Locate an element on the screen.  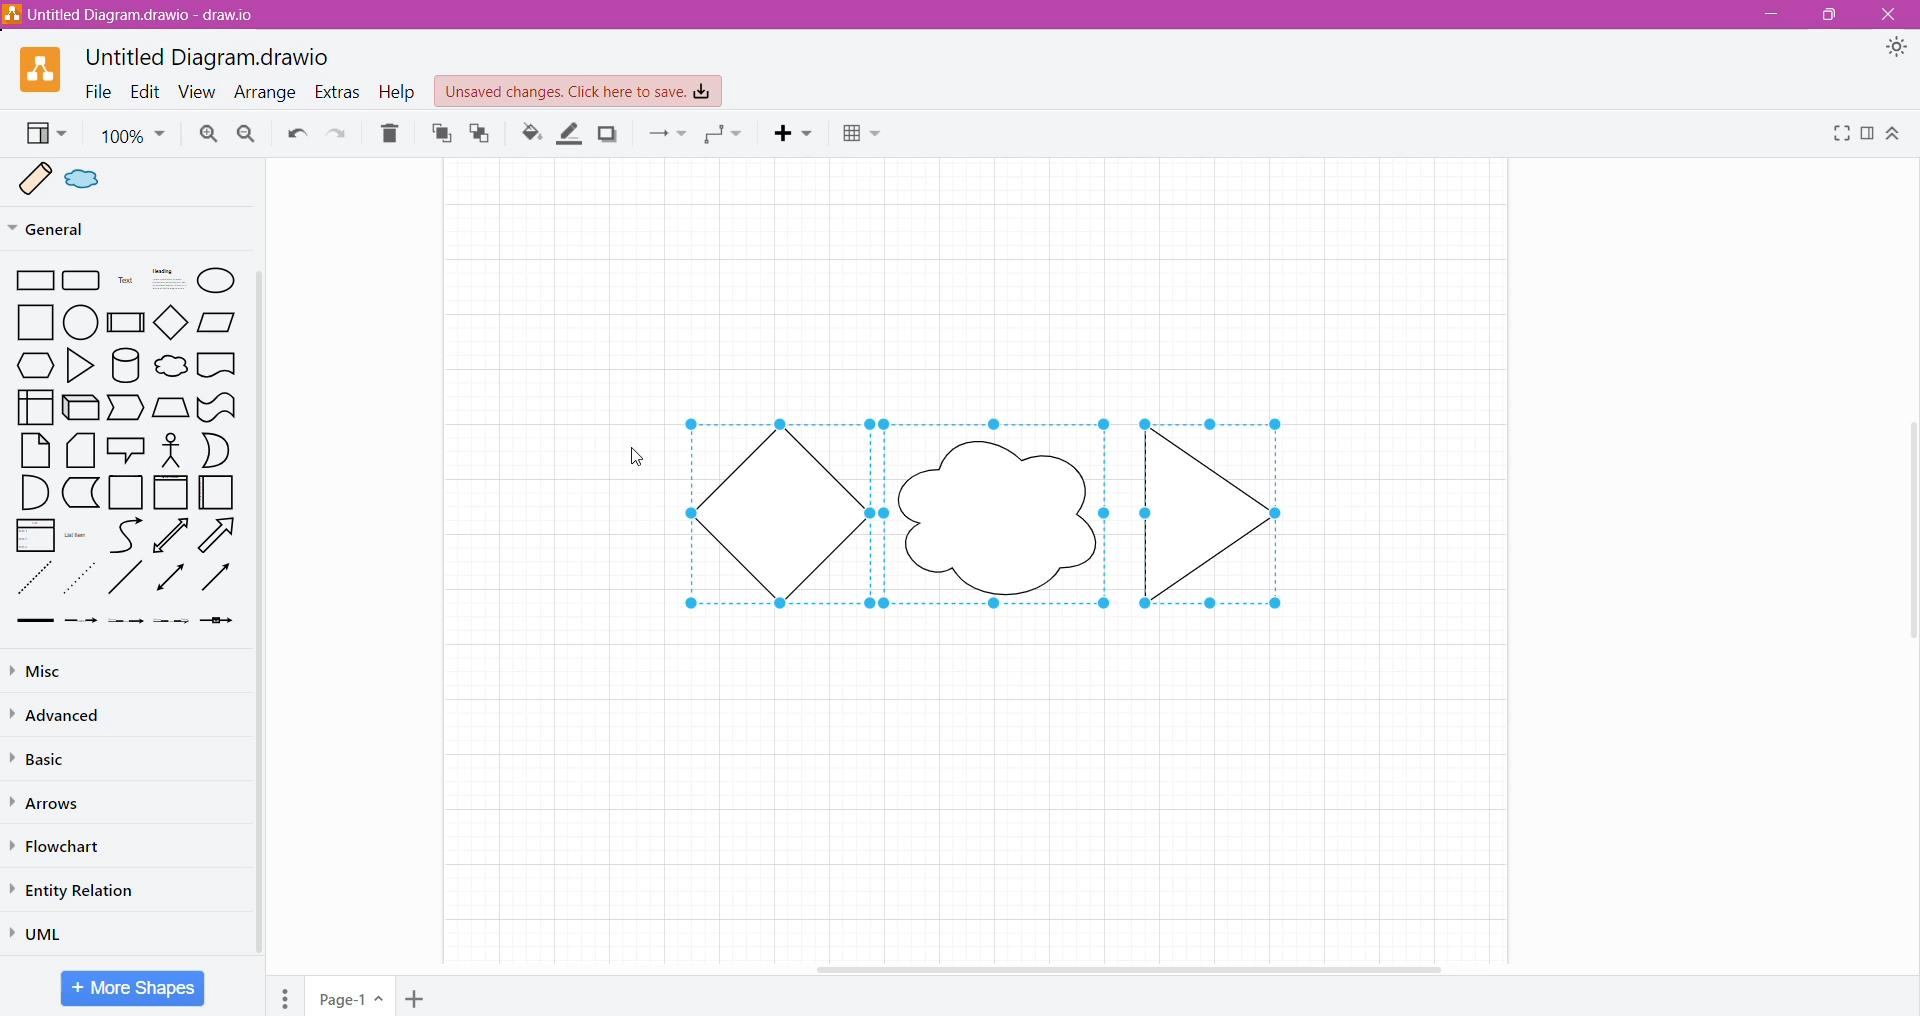
Cursor is located at coordinates (624, 454).